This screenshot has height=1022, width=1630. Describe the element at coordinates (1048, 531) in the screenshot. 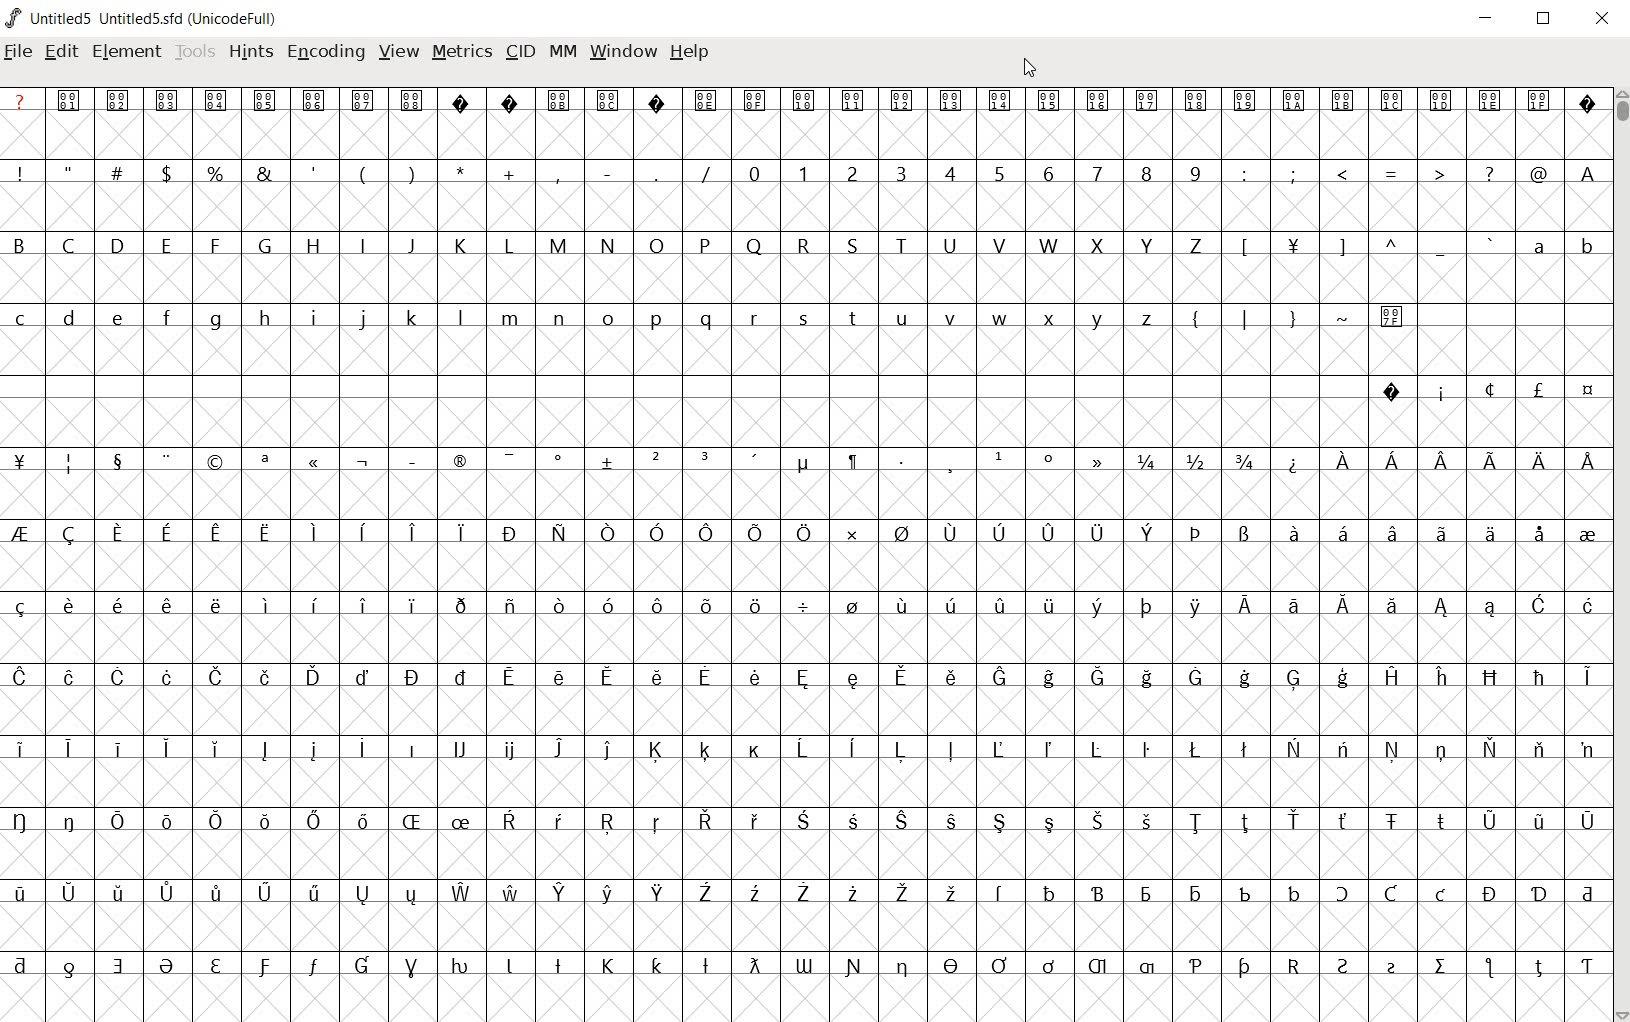

I see `Symbol` at that location.